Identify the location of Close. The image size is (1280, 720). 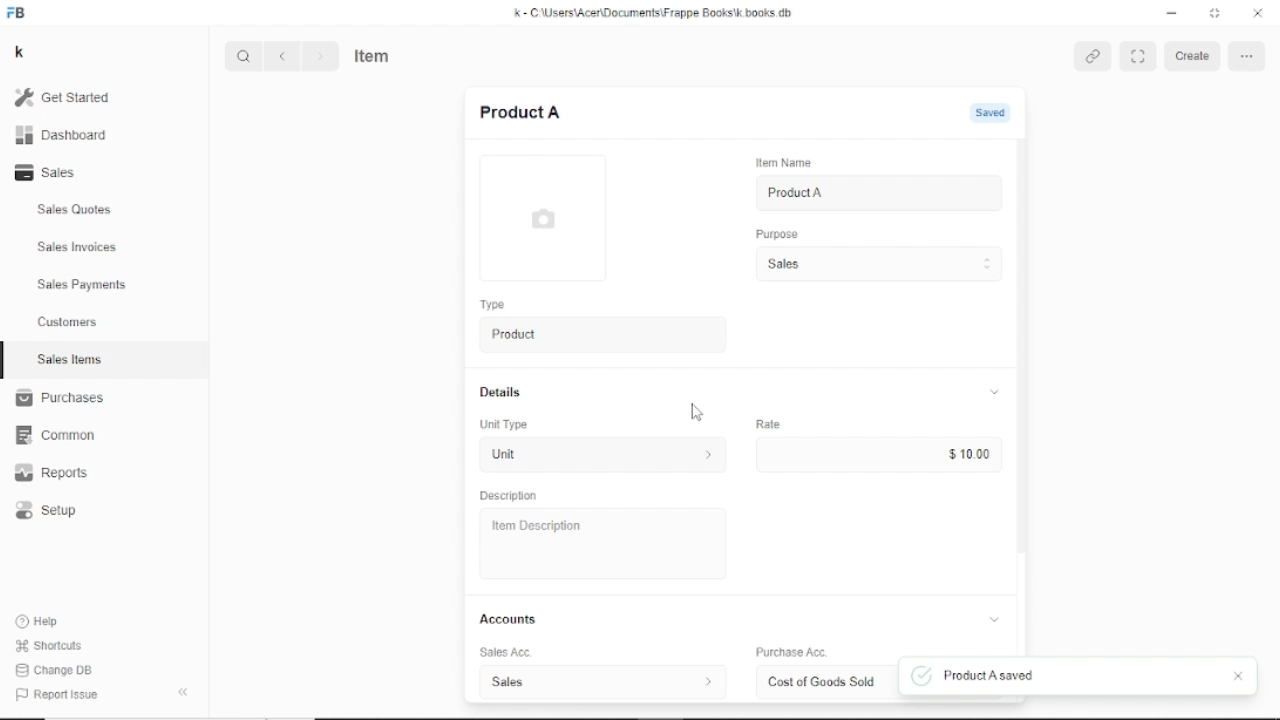
(1258, 13).